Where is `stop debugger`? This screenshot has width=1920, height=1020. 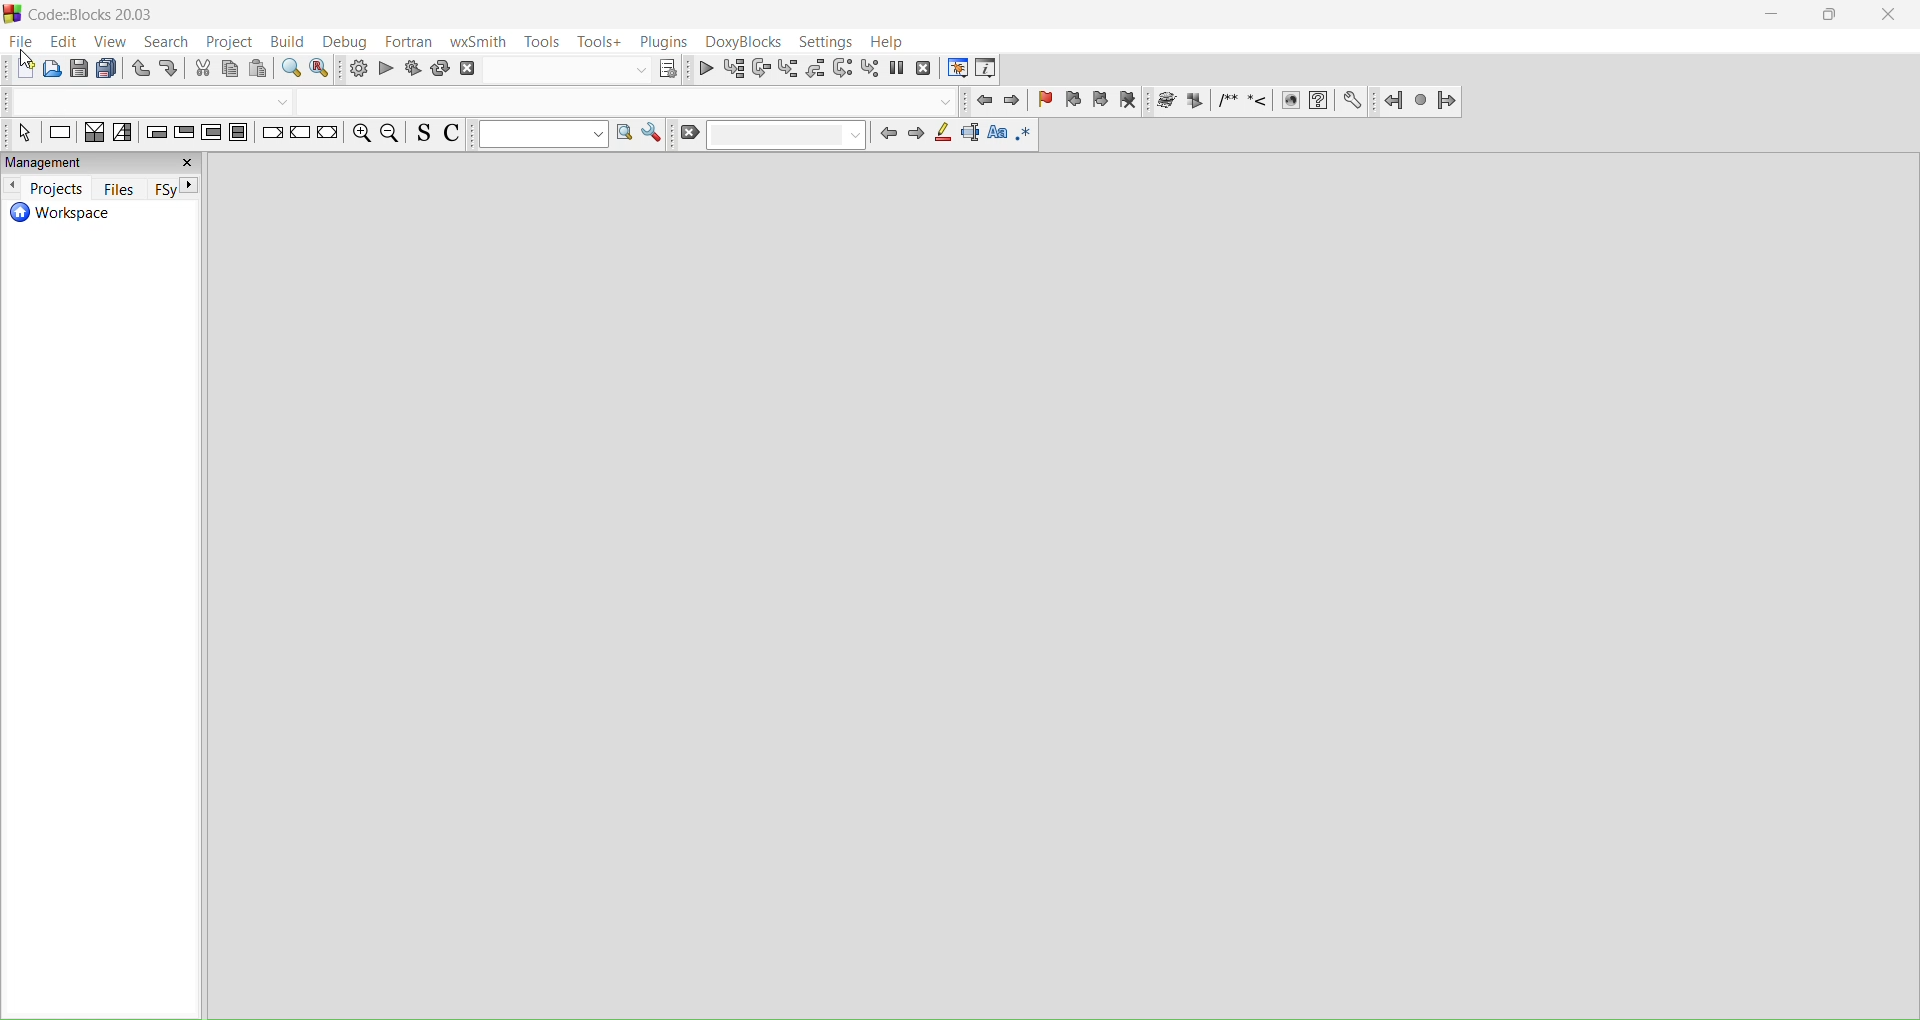
stop debugger is located at coordinates (924, 68).